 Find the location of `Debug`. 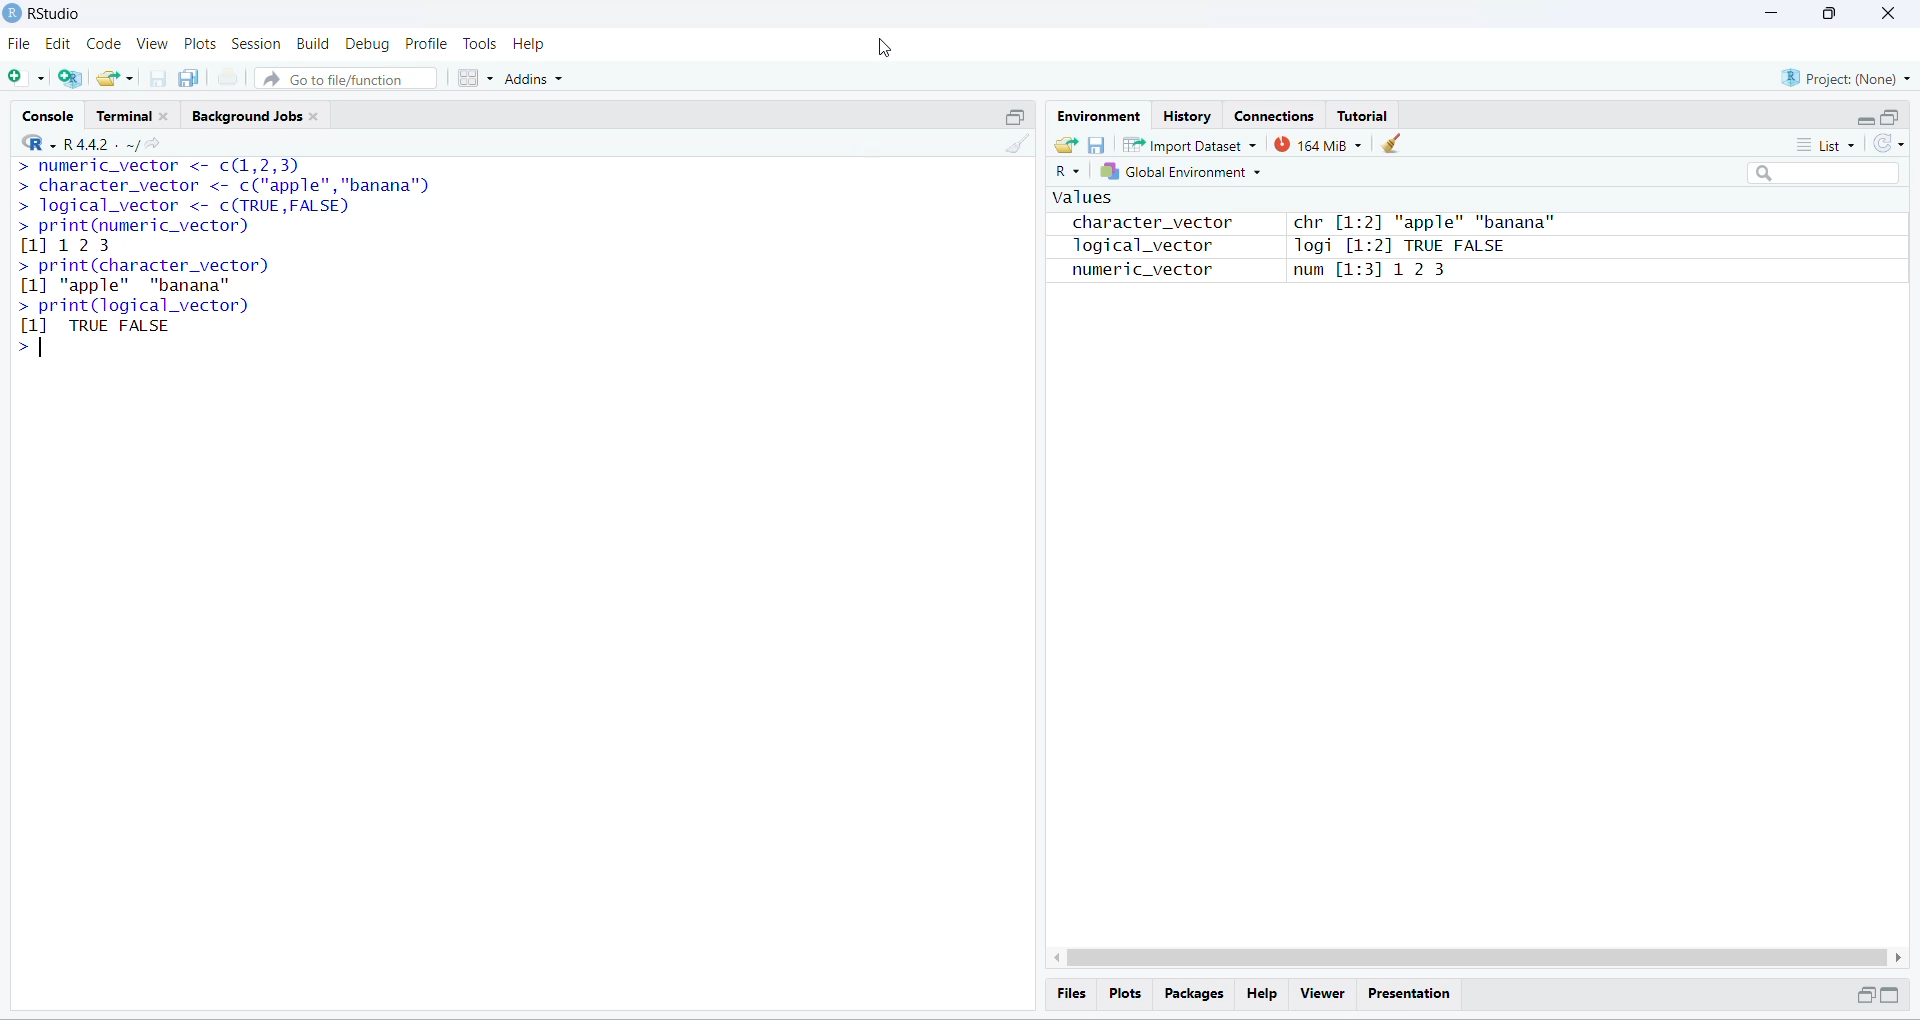

Debug is located at coordinates (368, 45).